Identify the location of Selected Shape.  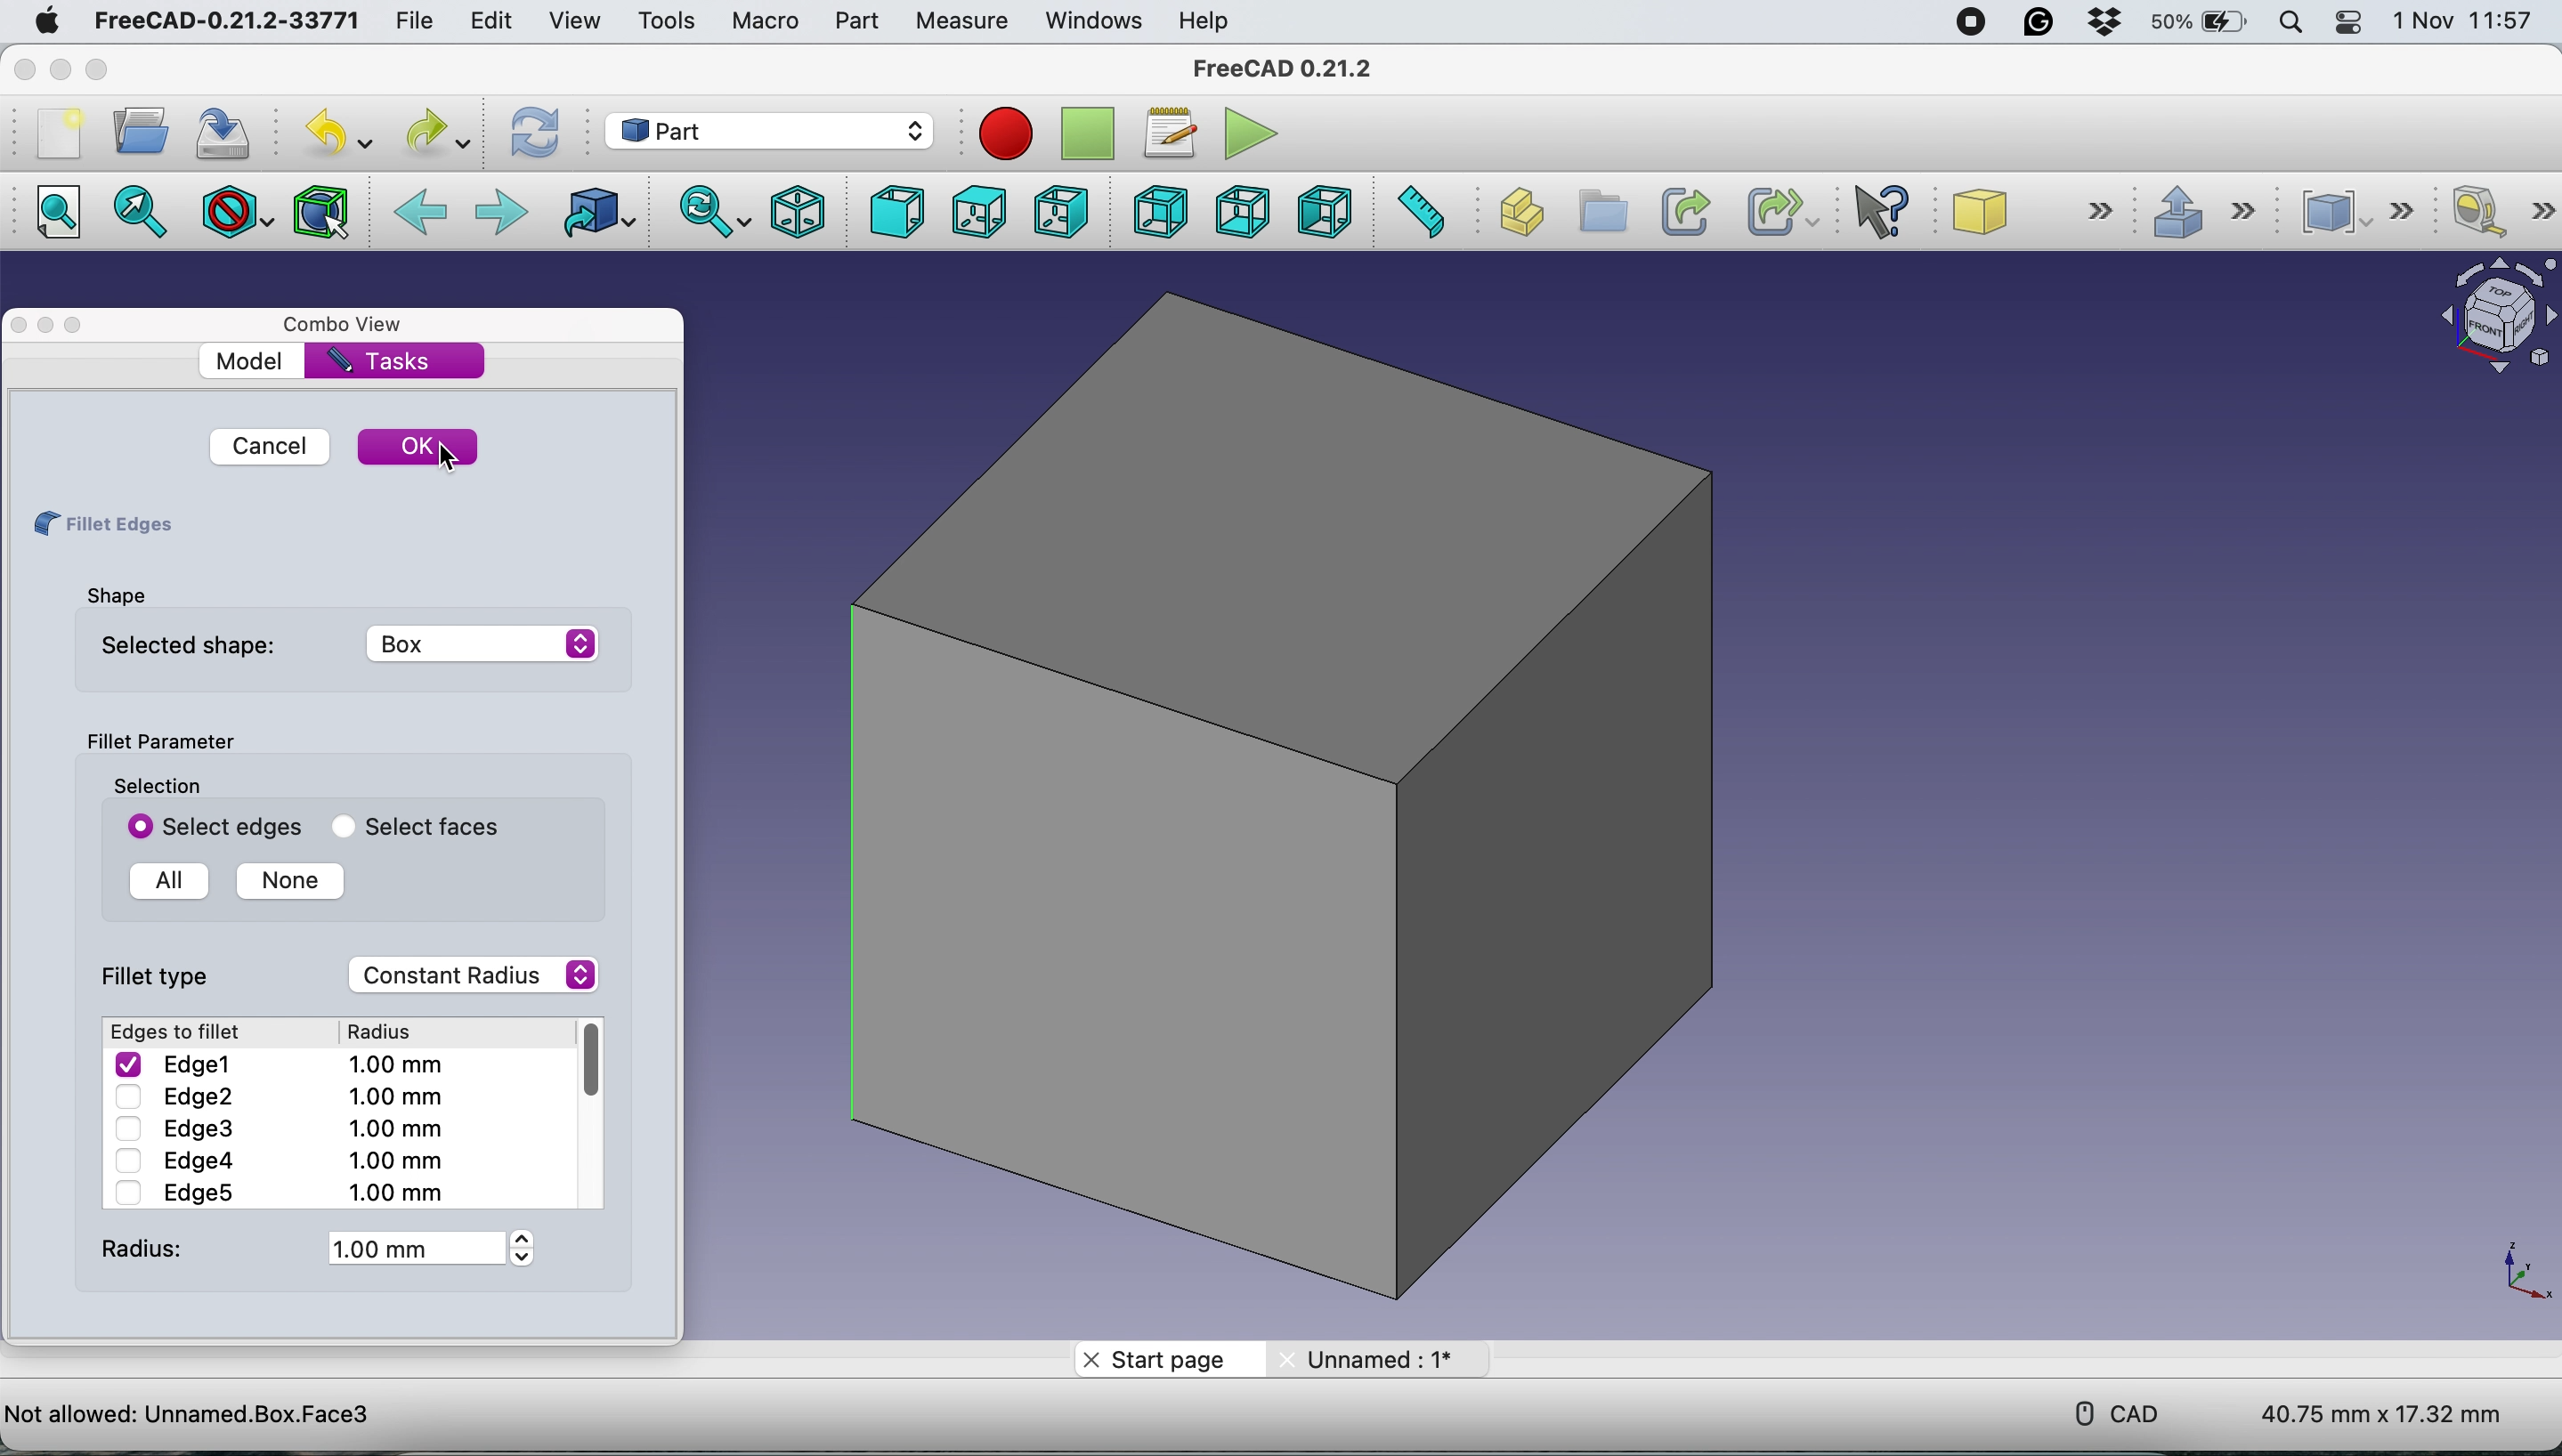
(342, 644).